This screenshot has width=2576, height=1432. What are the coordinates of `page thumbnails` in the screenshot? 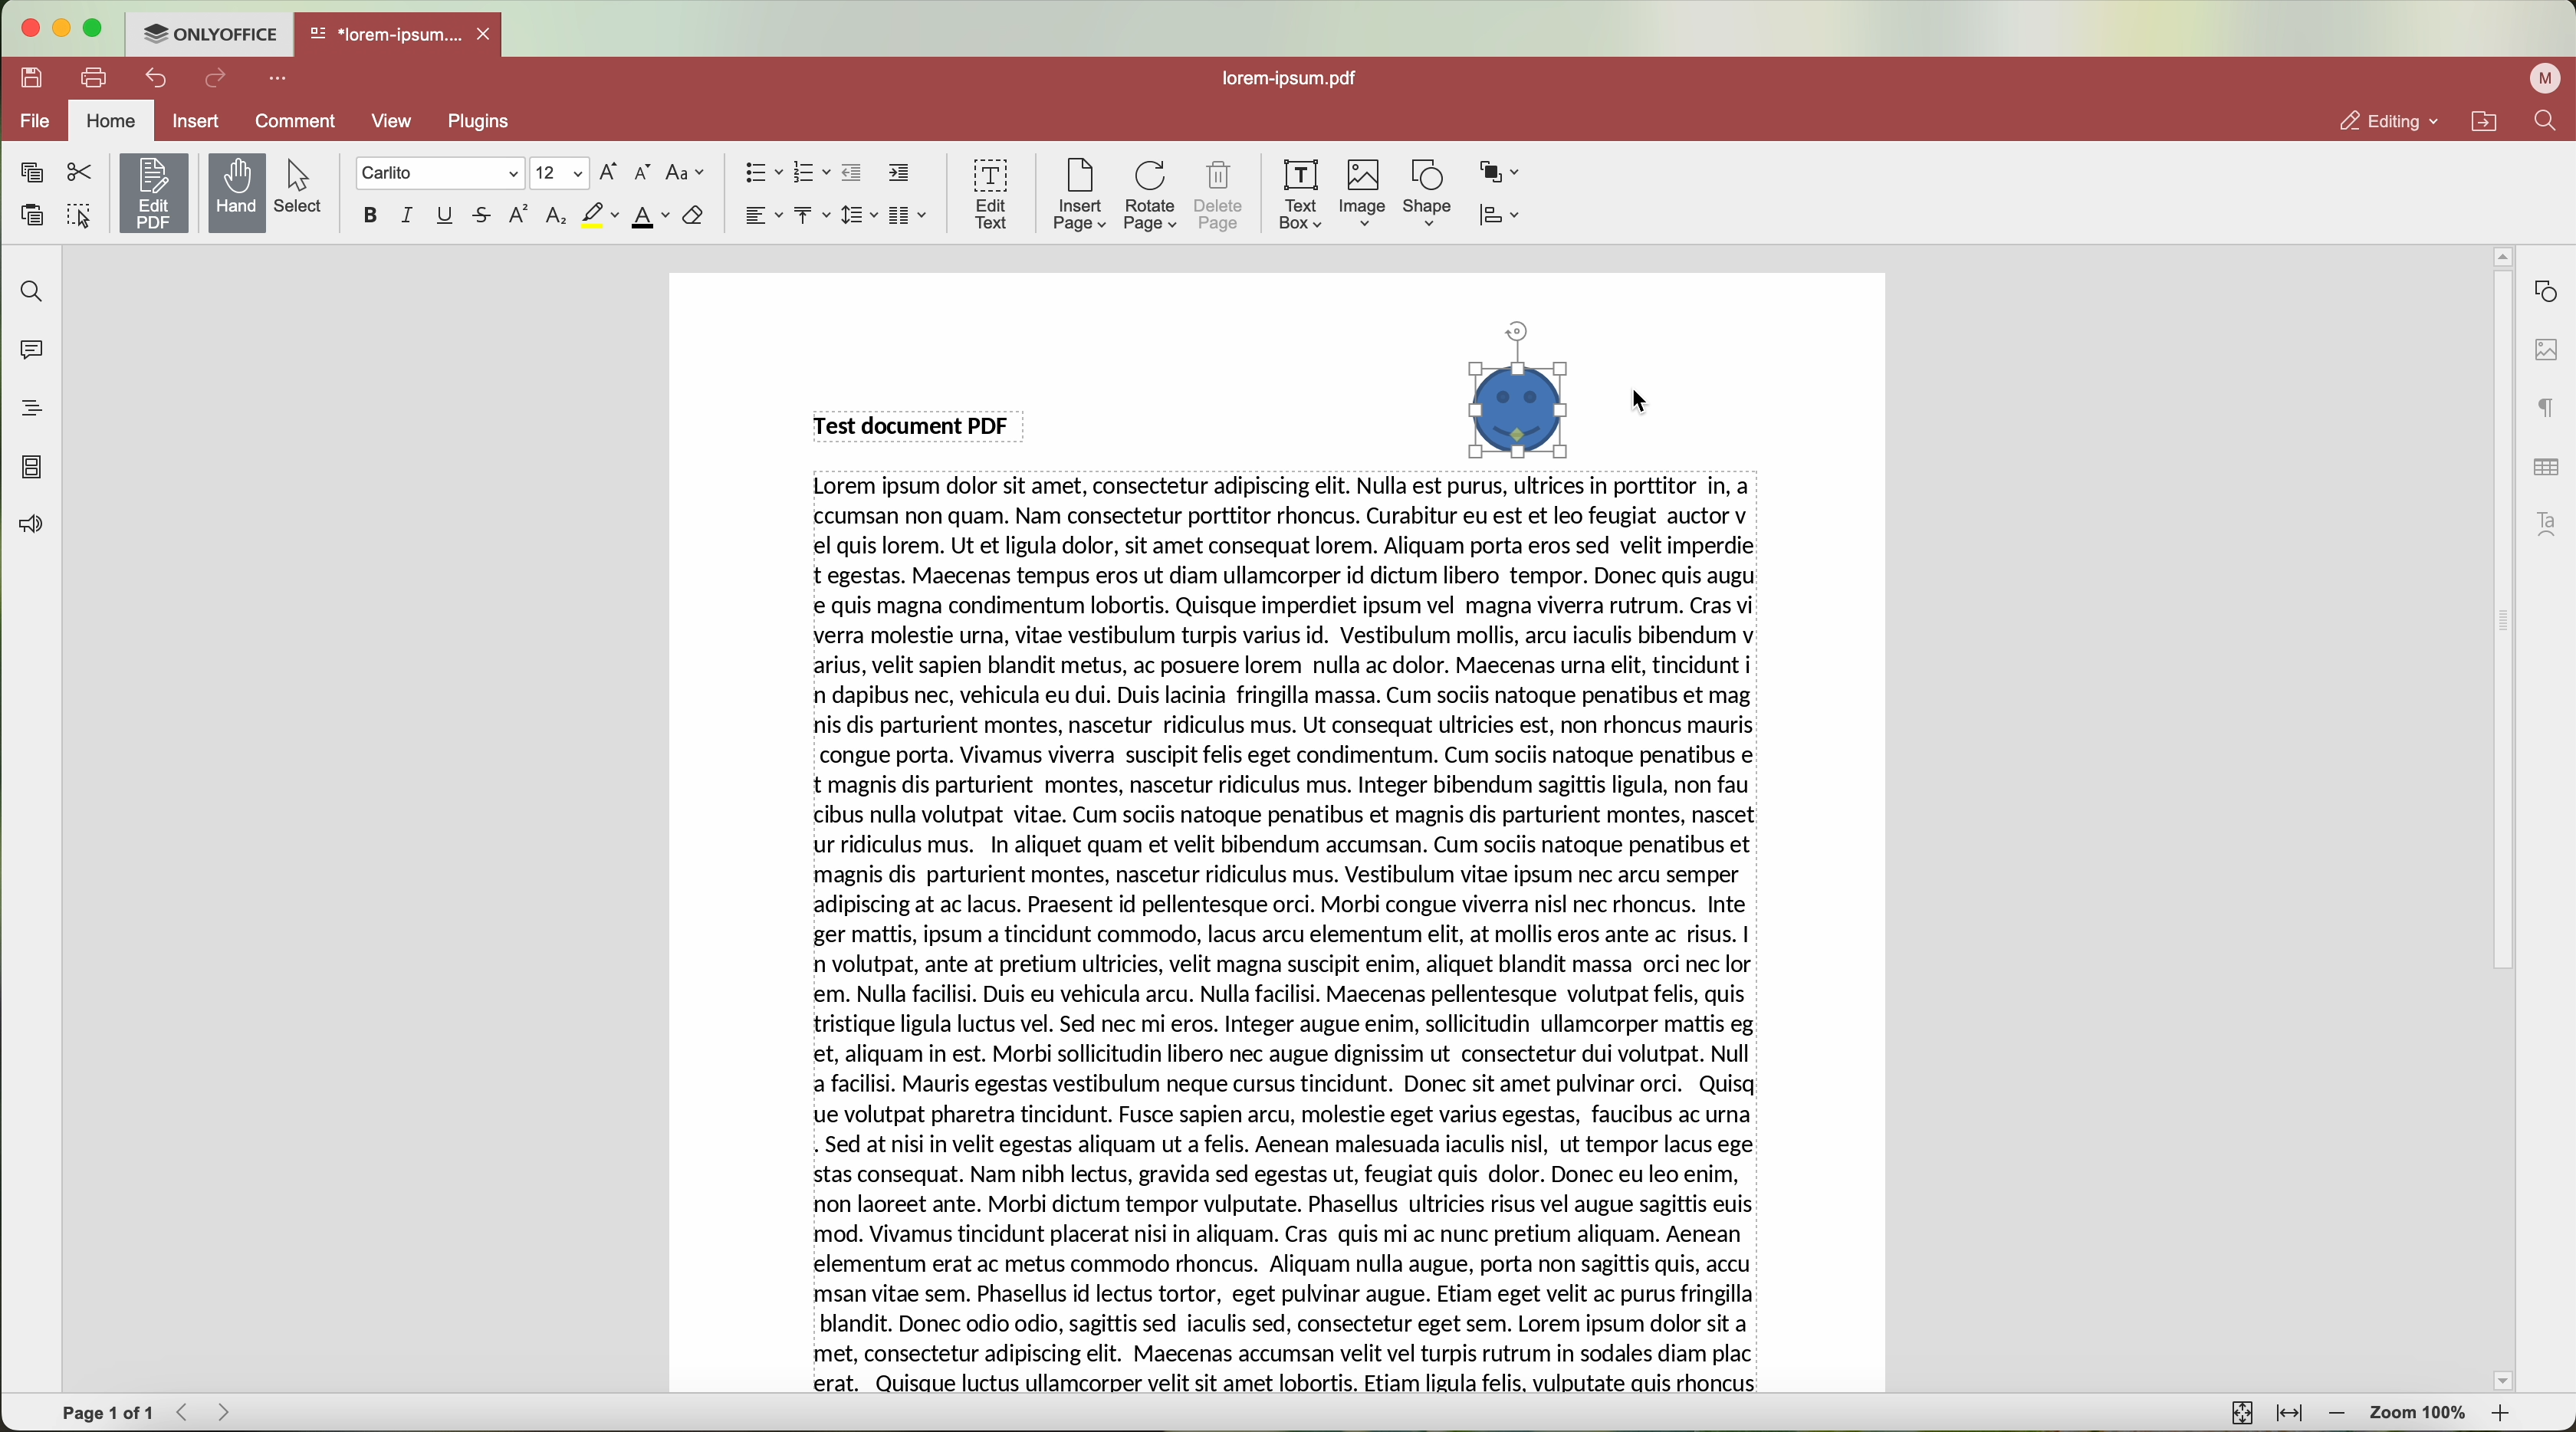 It's located at (32, 469).